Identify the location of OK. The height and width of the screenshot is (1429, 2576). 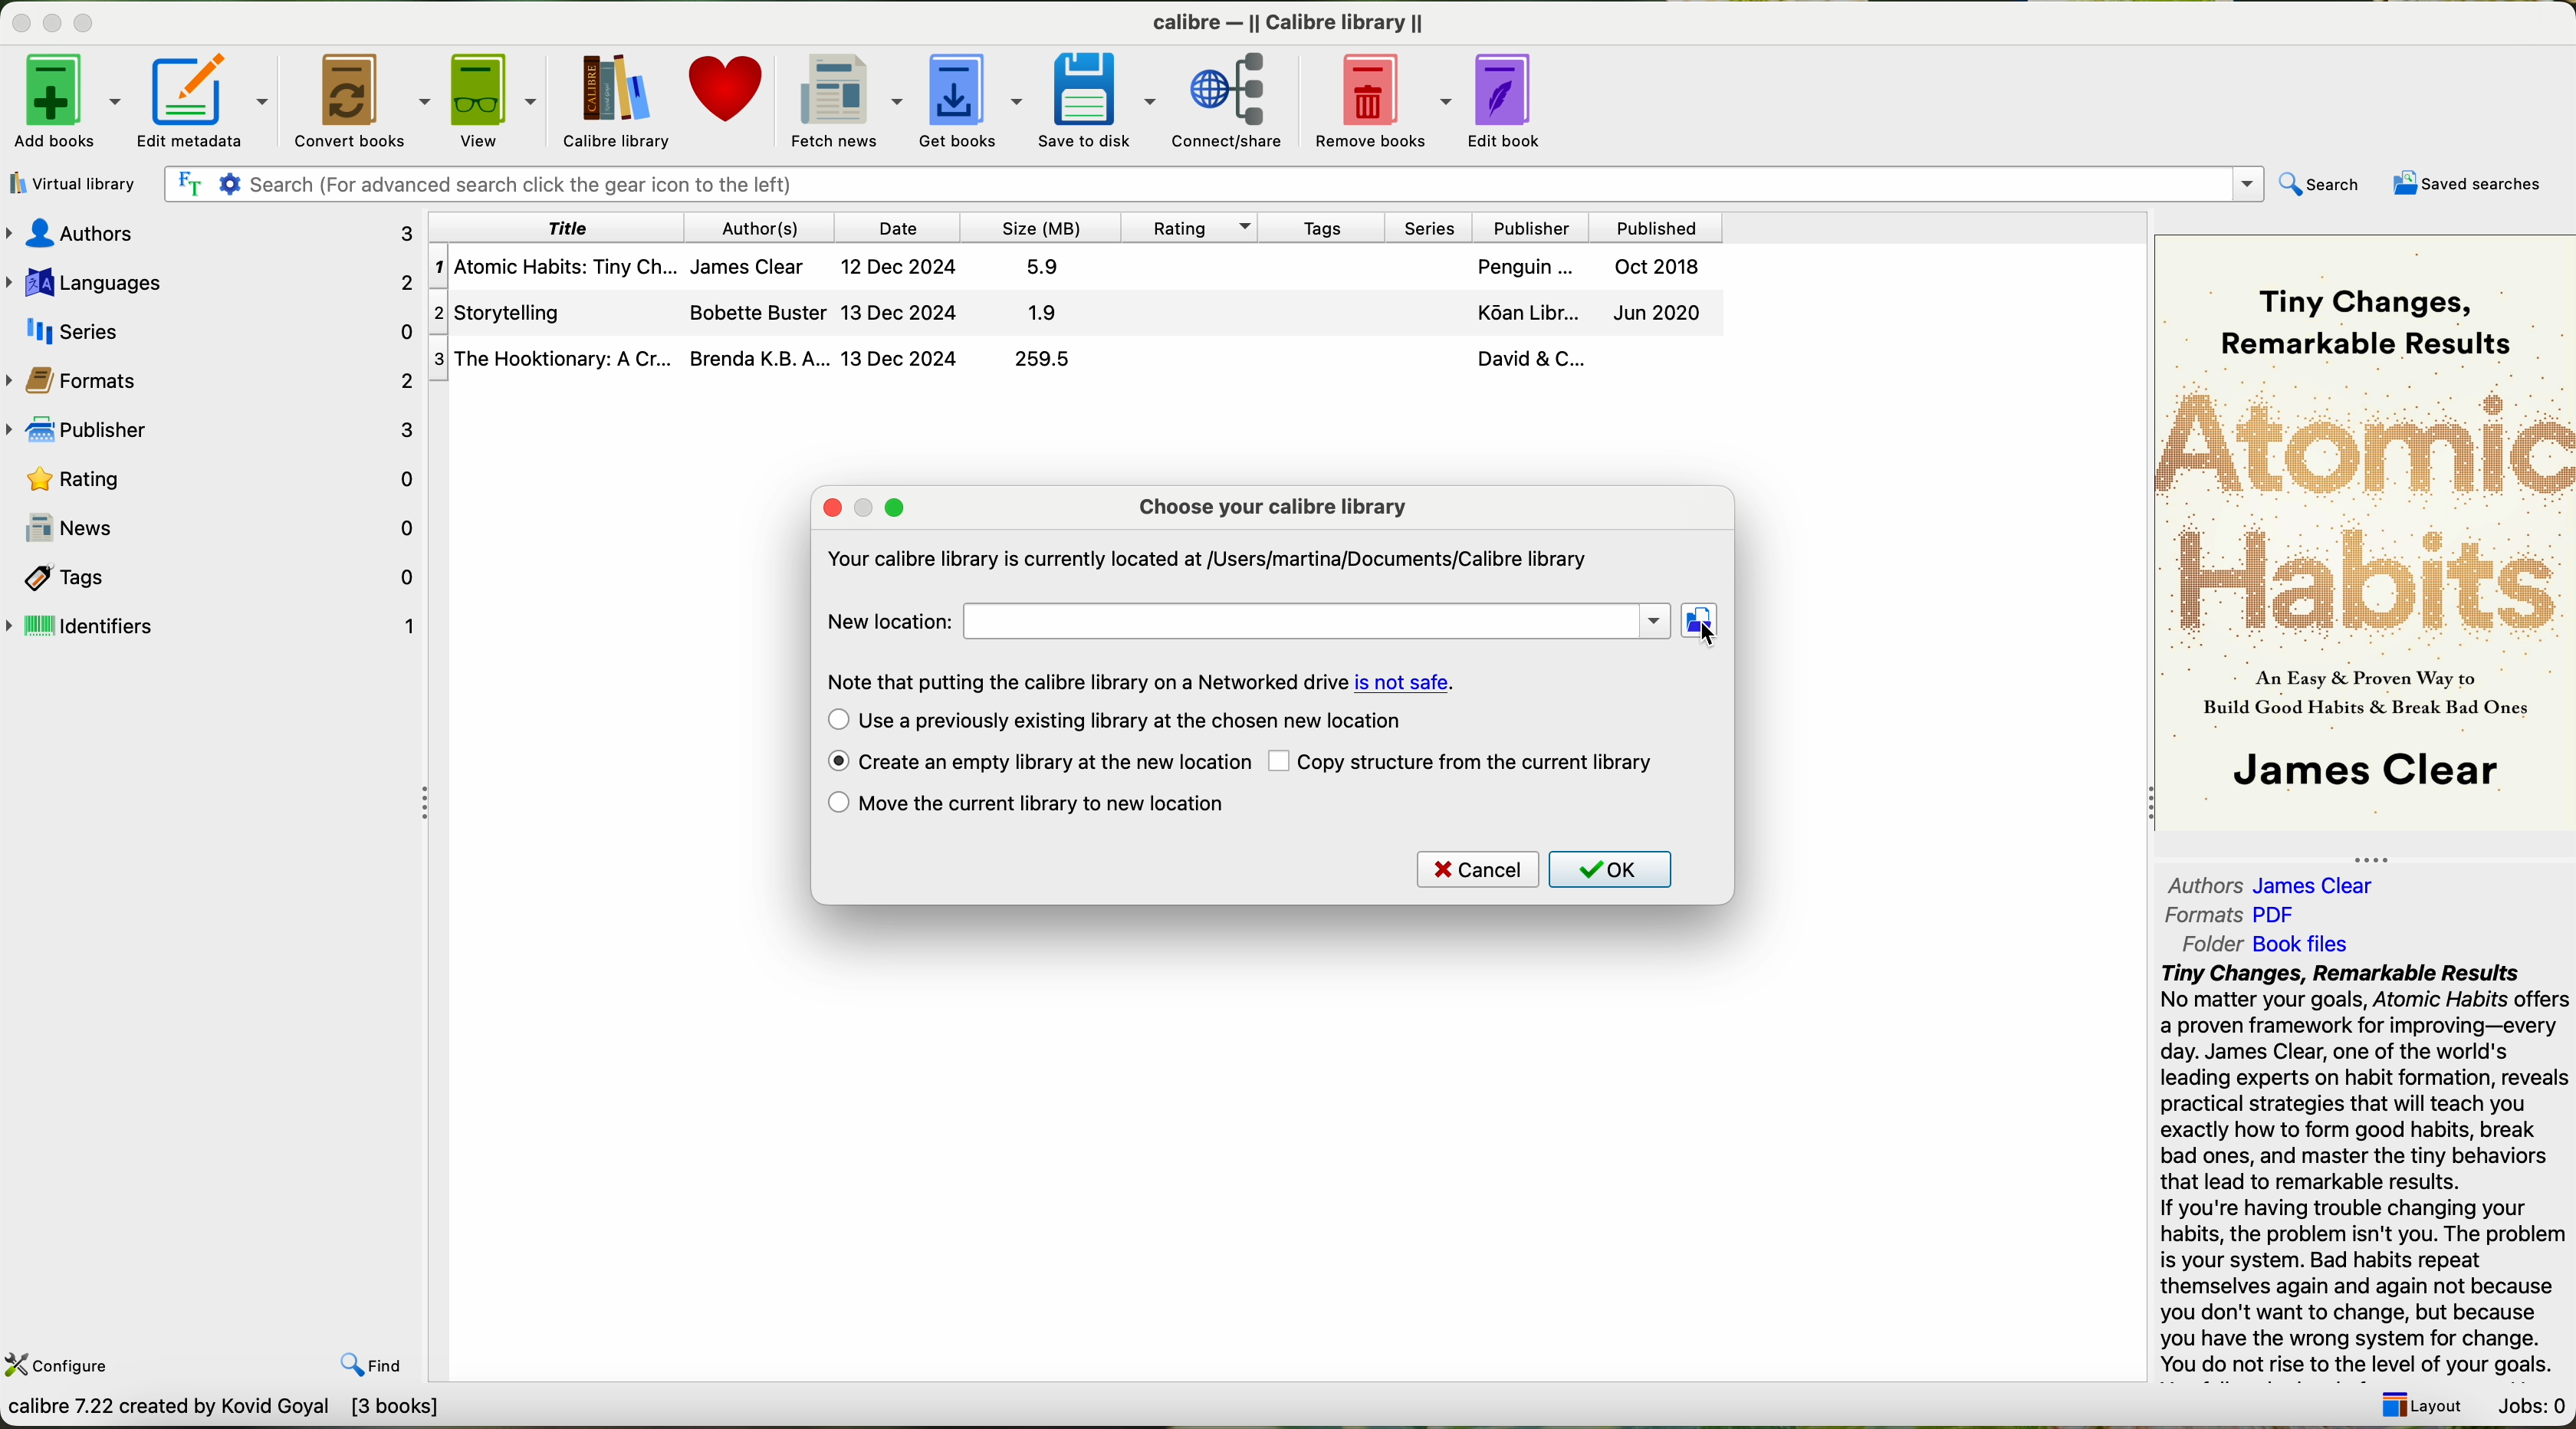
(1613, 871).